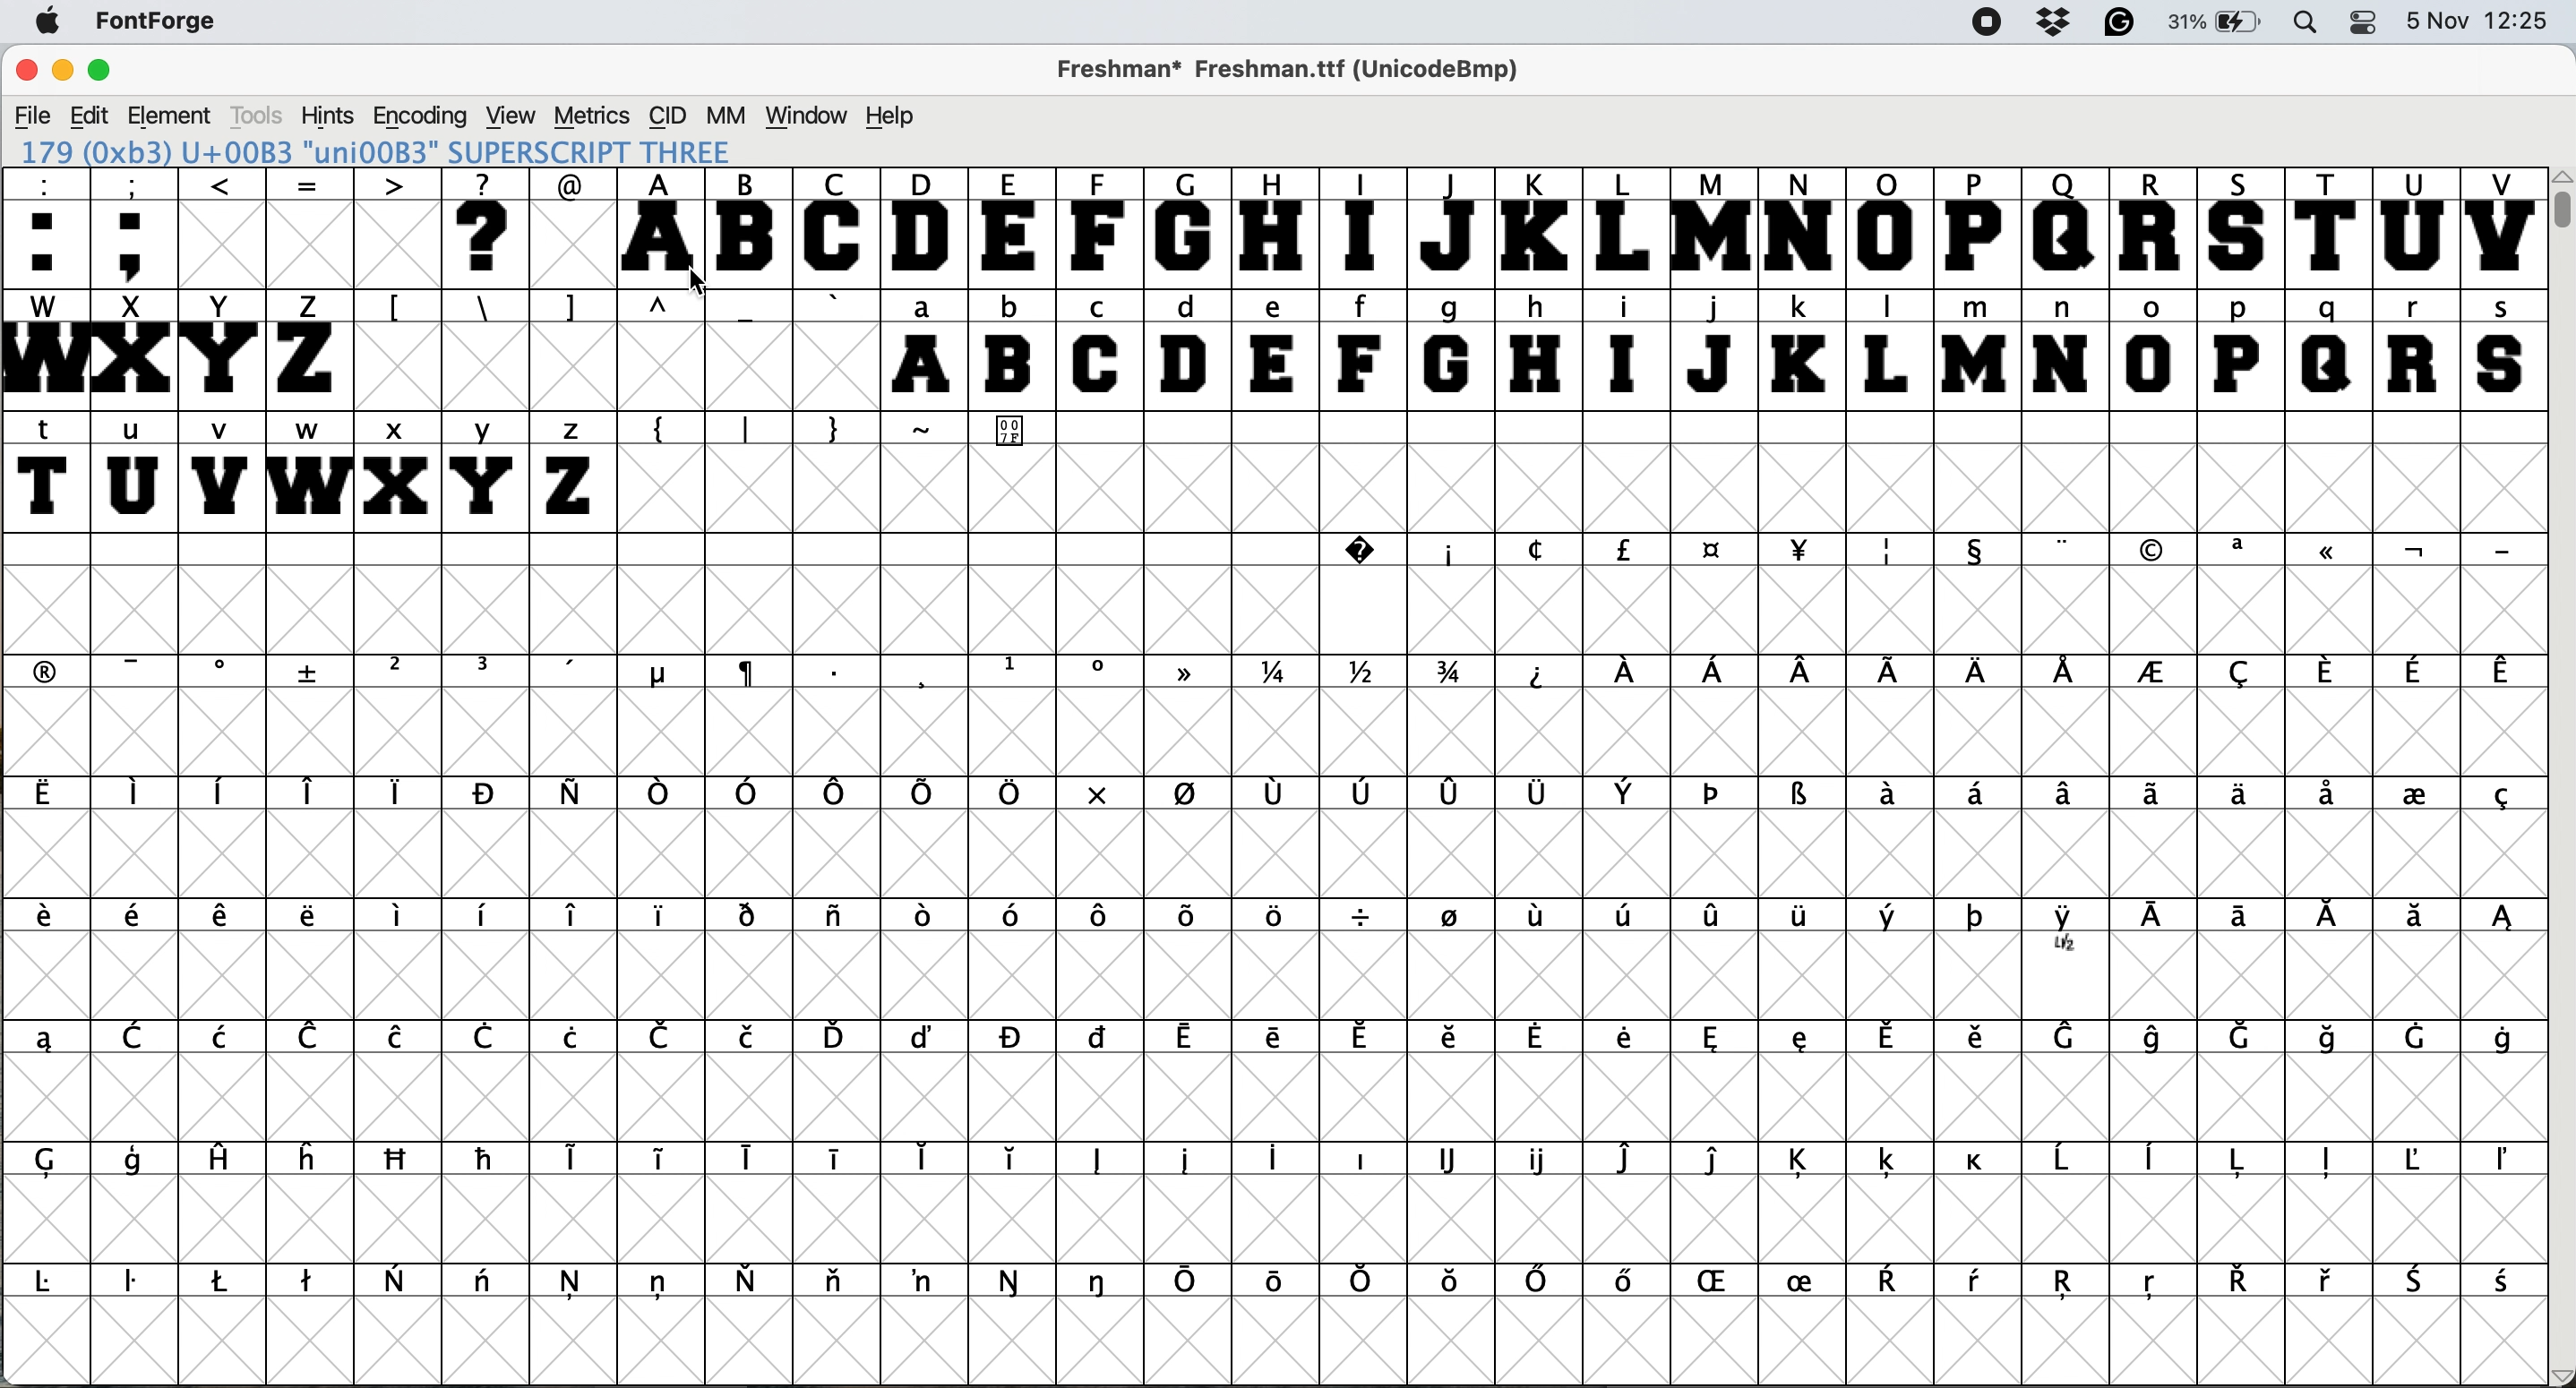 Image resolution: width=2576 pixels, height=1388 pixels. I want to click on symbol, so click(1363, 1160).